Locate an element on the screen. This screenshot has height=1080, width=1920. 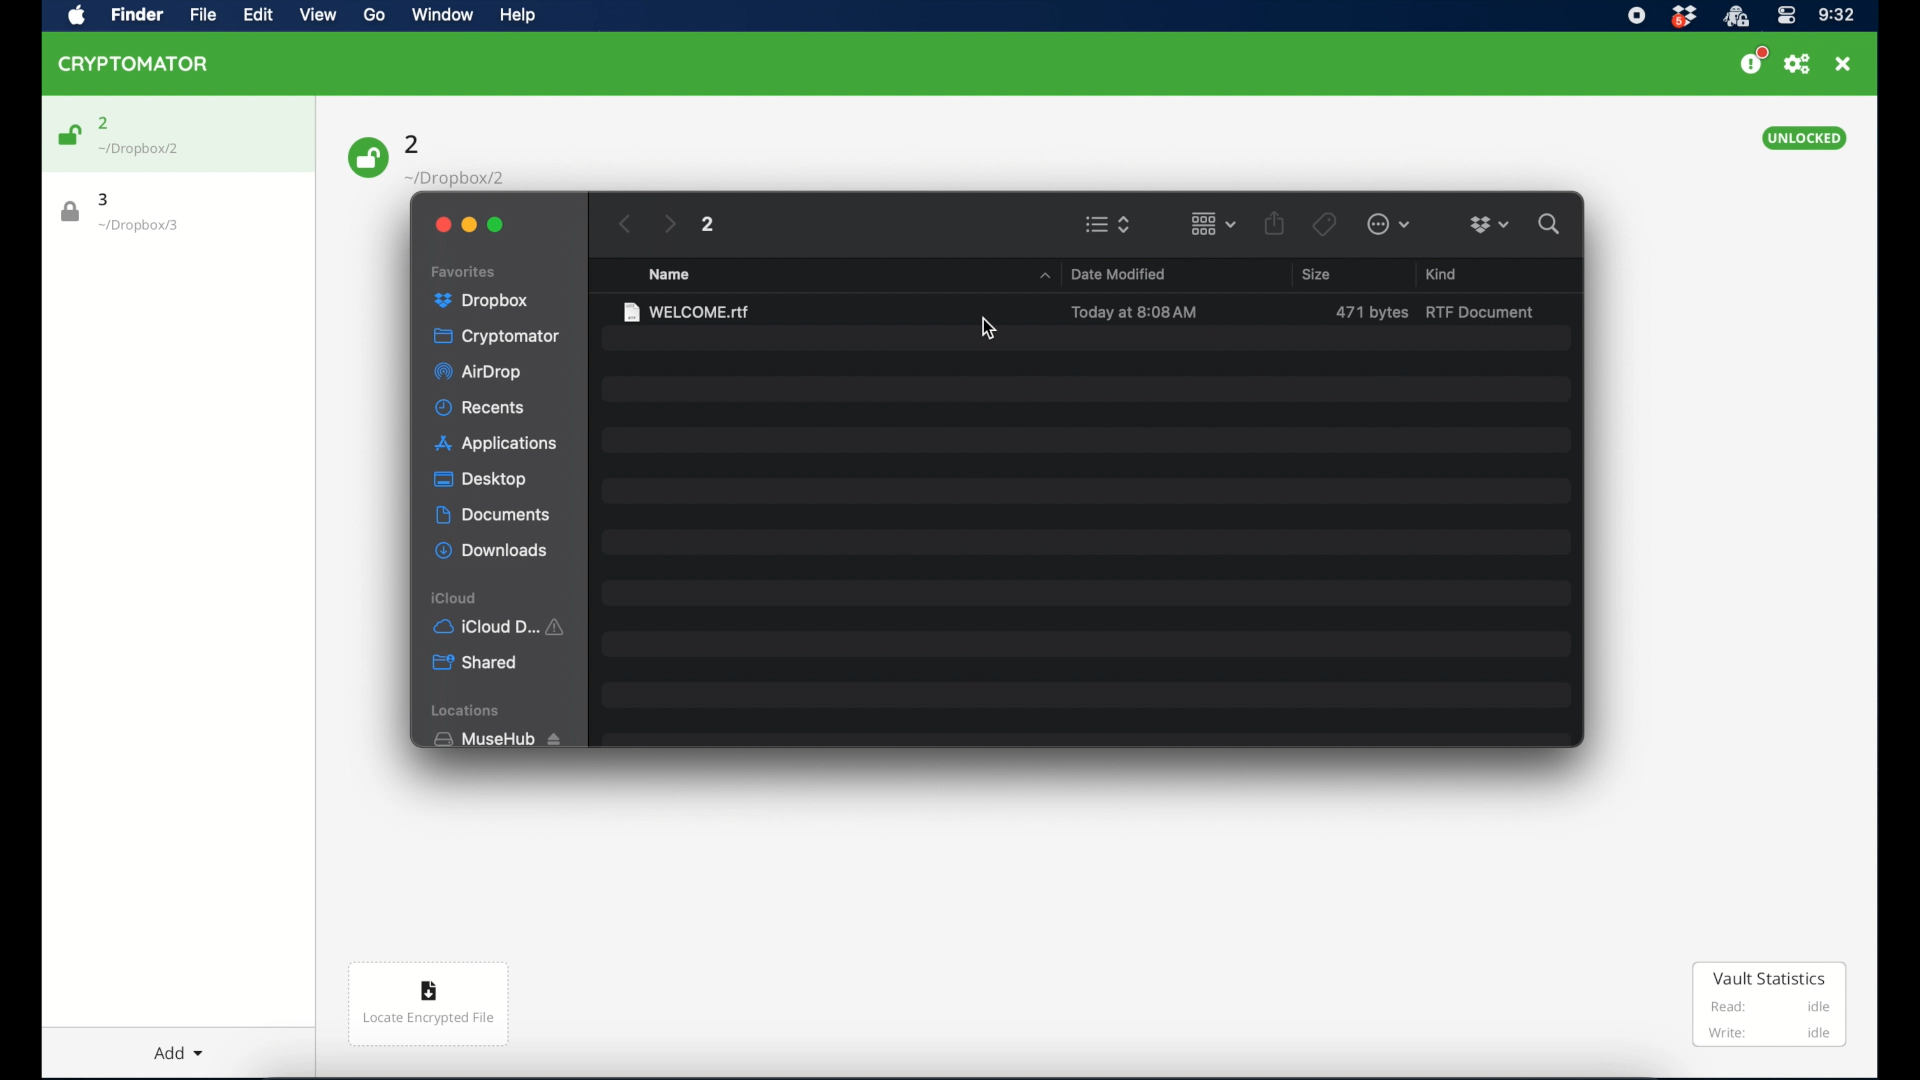
unlock icon is located at coordinates (69, 135).